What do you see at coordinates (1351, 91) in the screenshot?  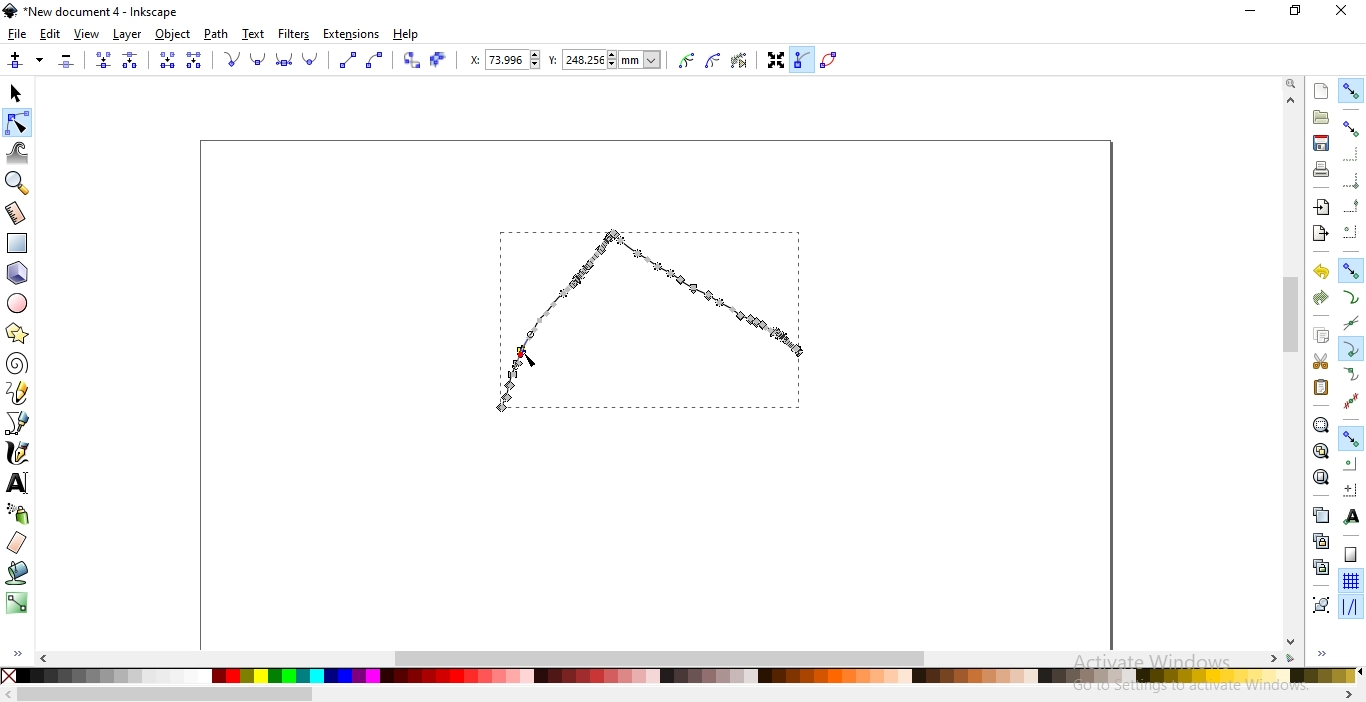 I see `enable snapping` at bounding box center [1351, 91].